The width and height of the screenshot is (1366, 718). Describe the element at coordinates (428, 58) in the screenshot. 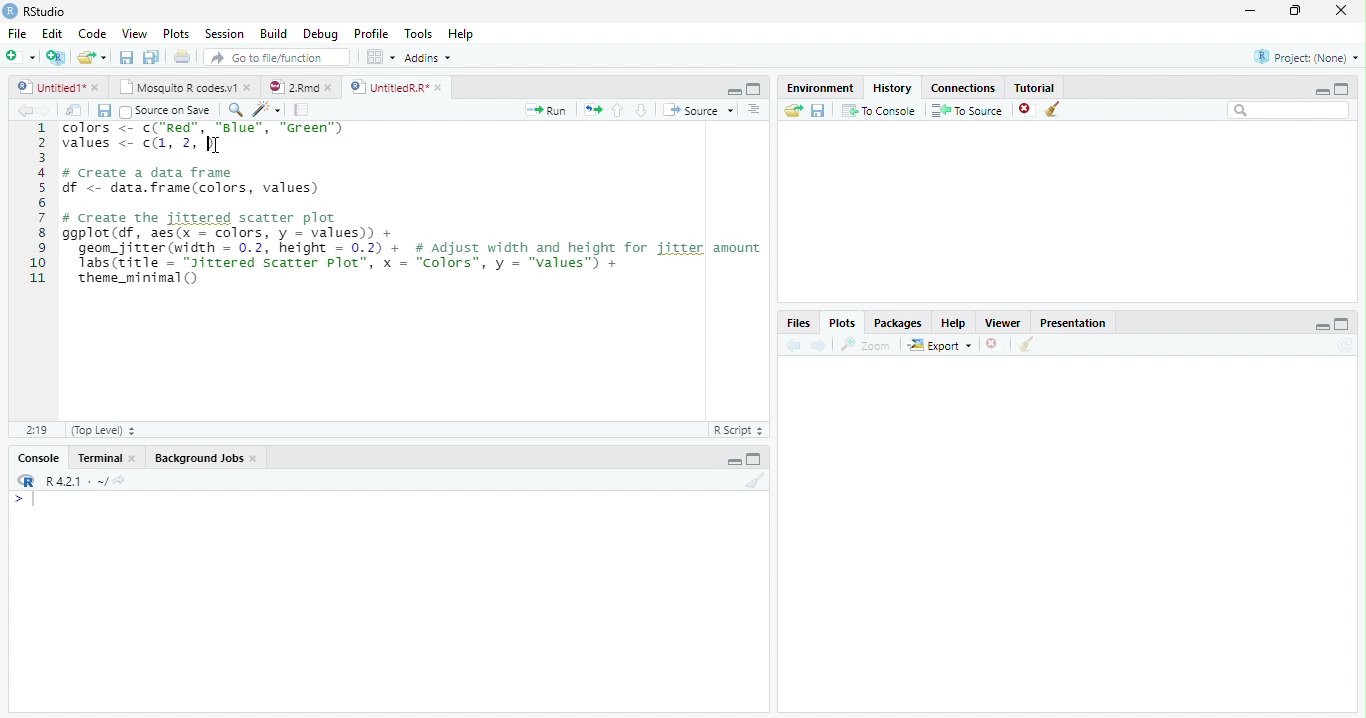

I see `Addins` at that location.